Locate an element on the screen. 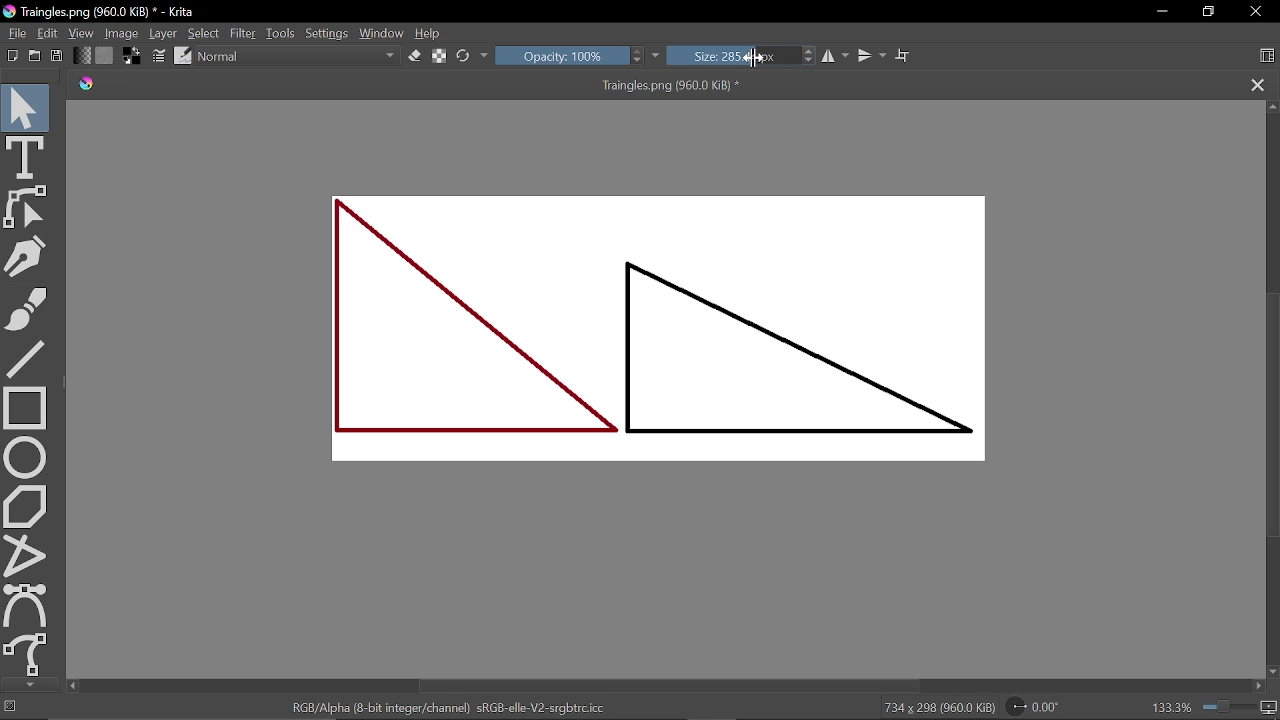 The image size is (1280, 720). Rectangle tool is located at coordinates (29, 408).